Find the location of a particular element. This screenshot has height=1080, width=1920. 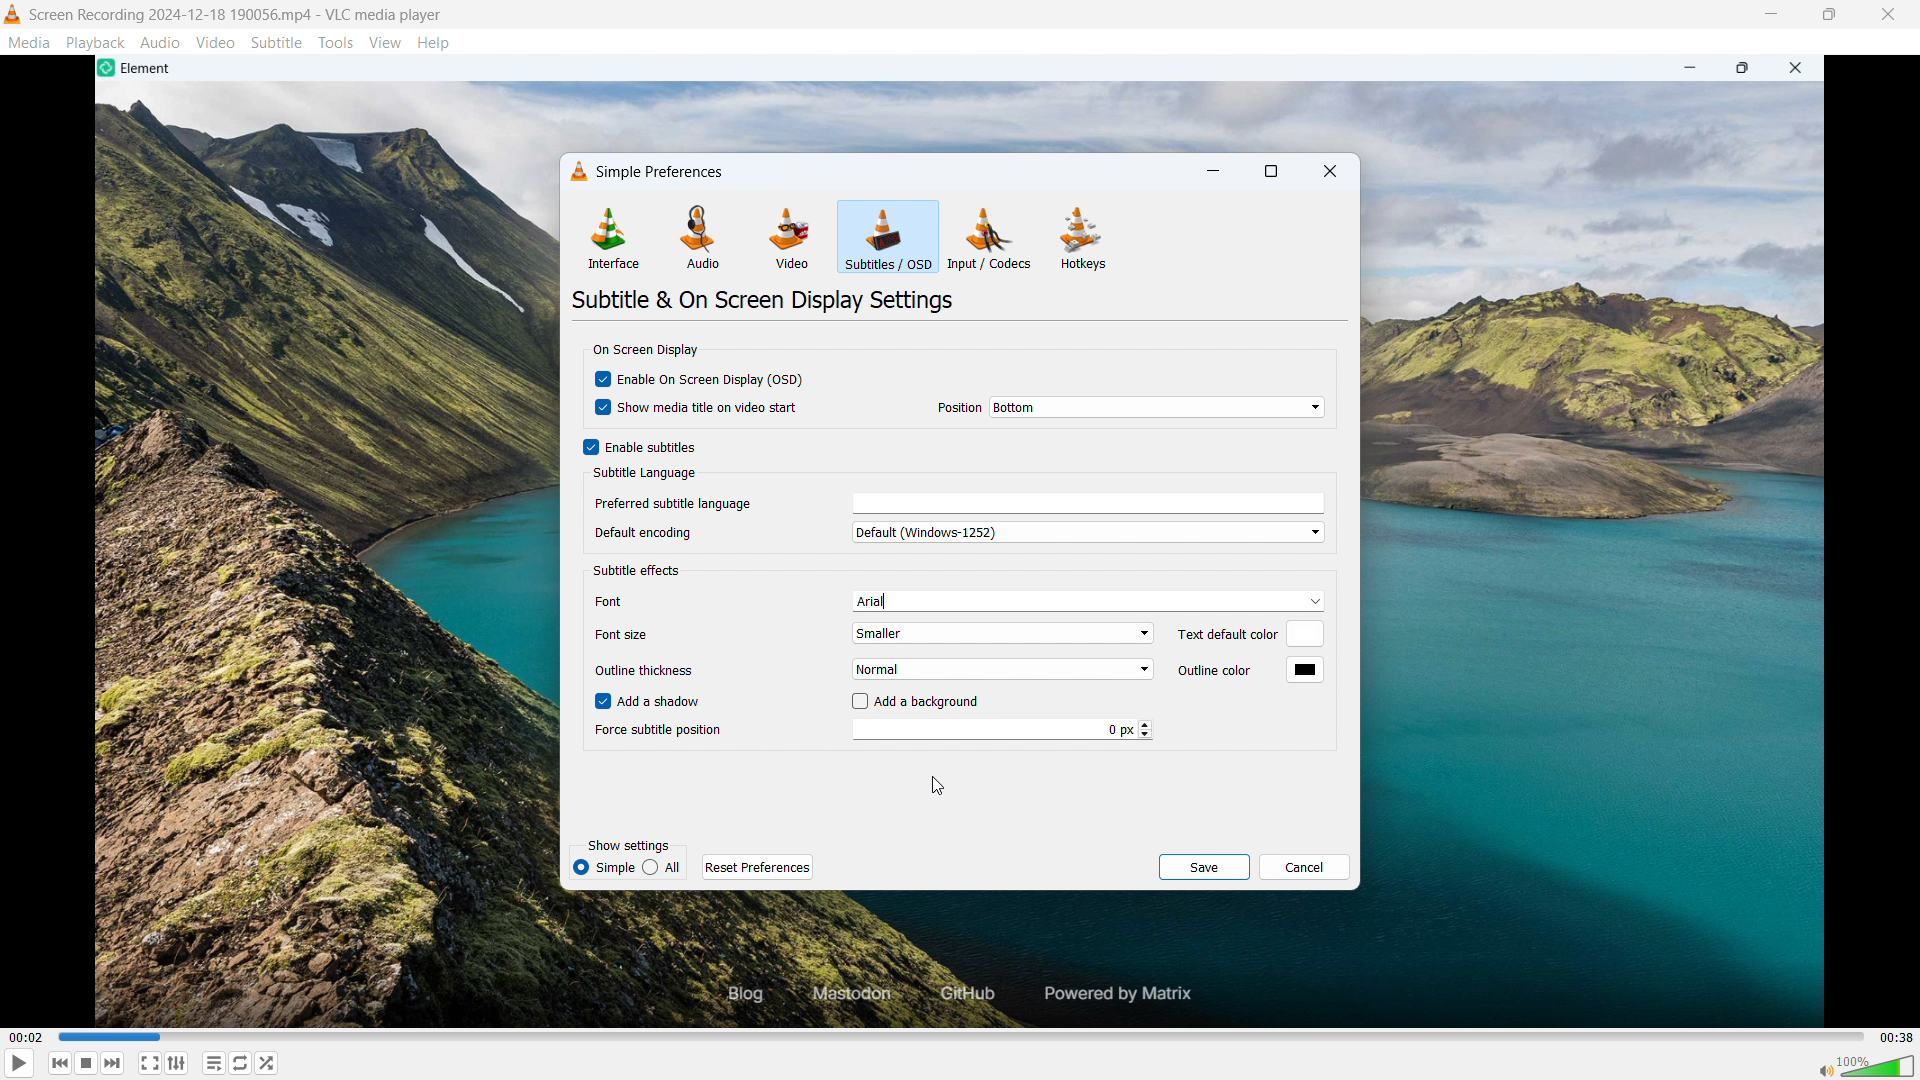

audio is located at coordinates (161, 41).